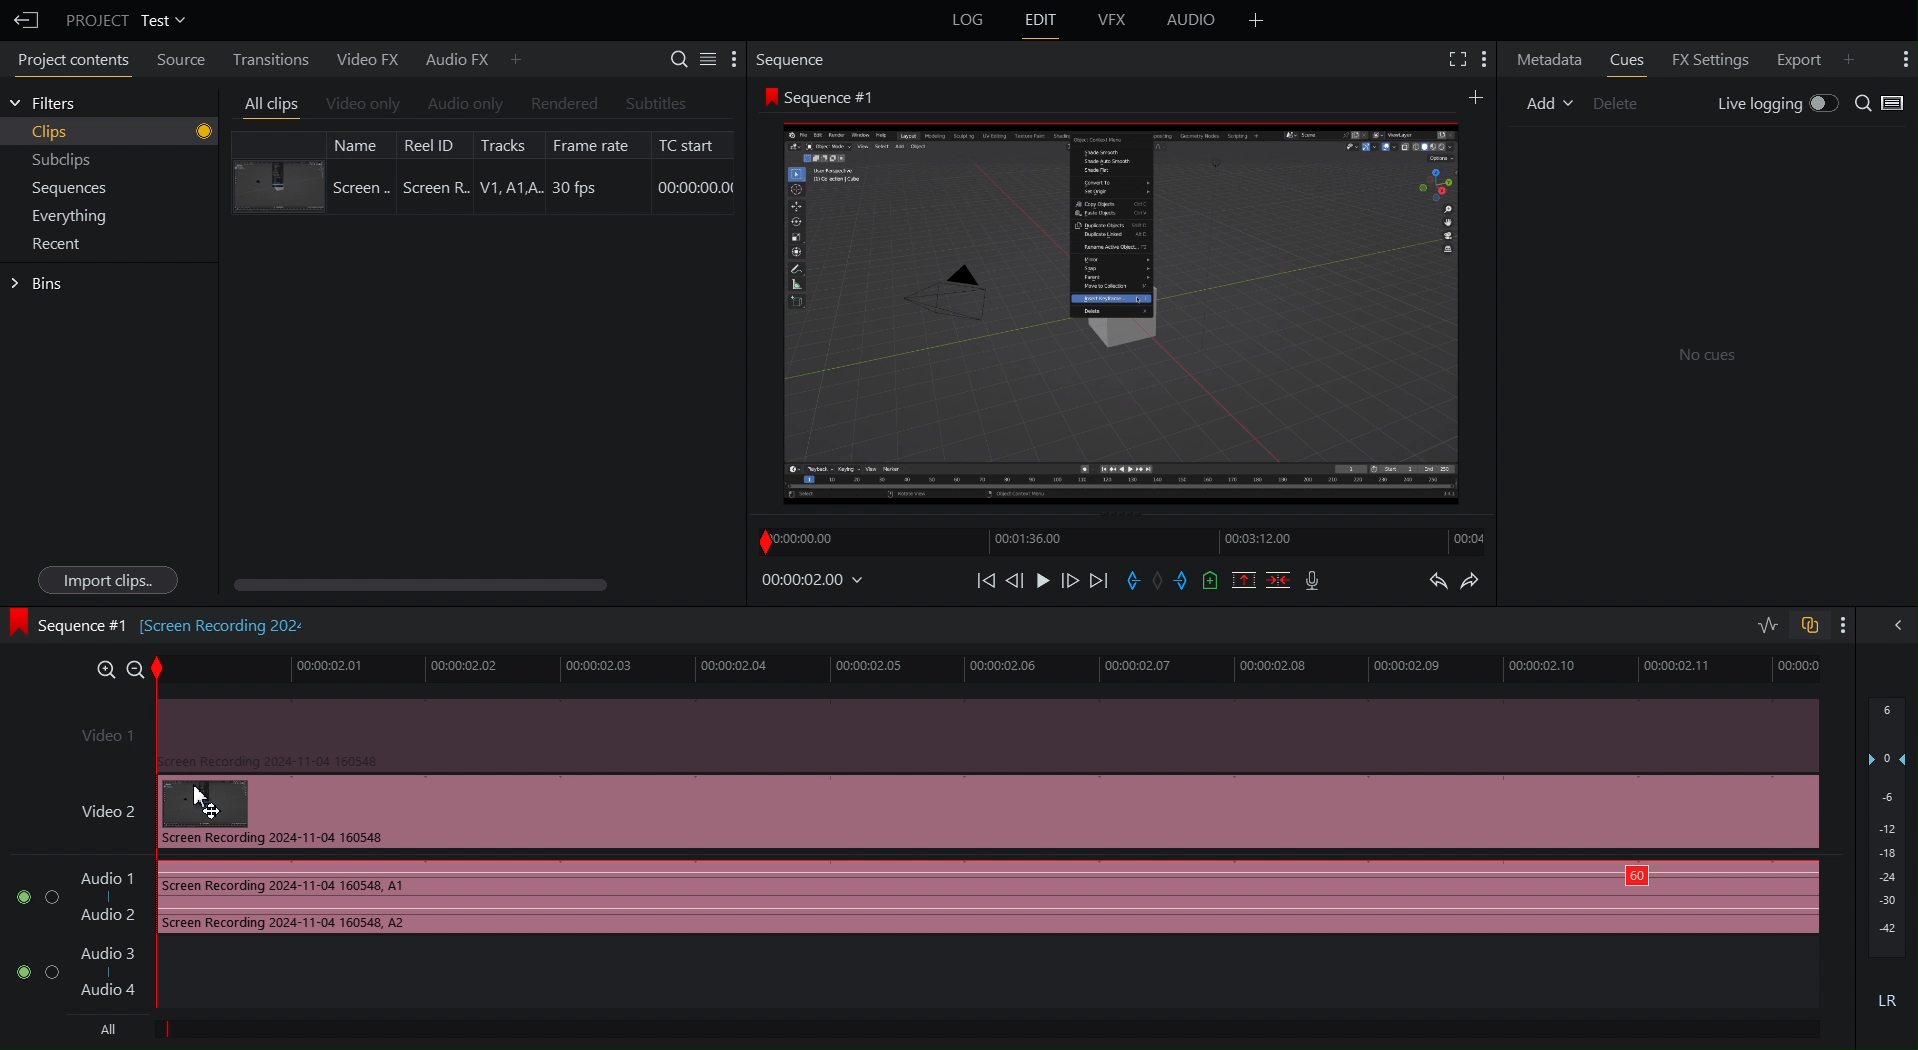 The width and height of the screenshot is (1918, 1050). Describe the element at coordinates (58, 216) in the screenshot. I see `Everything` at that location.